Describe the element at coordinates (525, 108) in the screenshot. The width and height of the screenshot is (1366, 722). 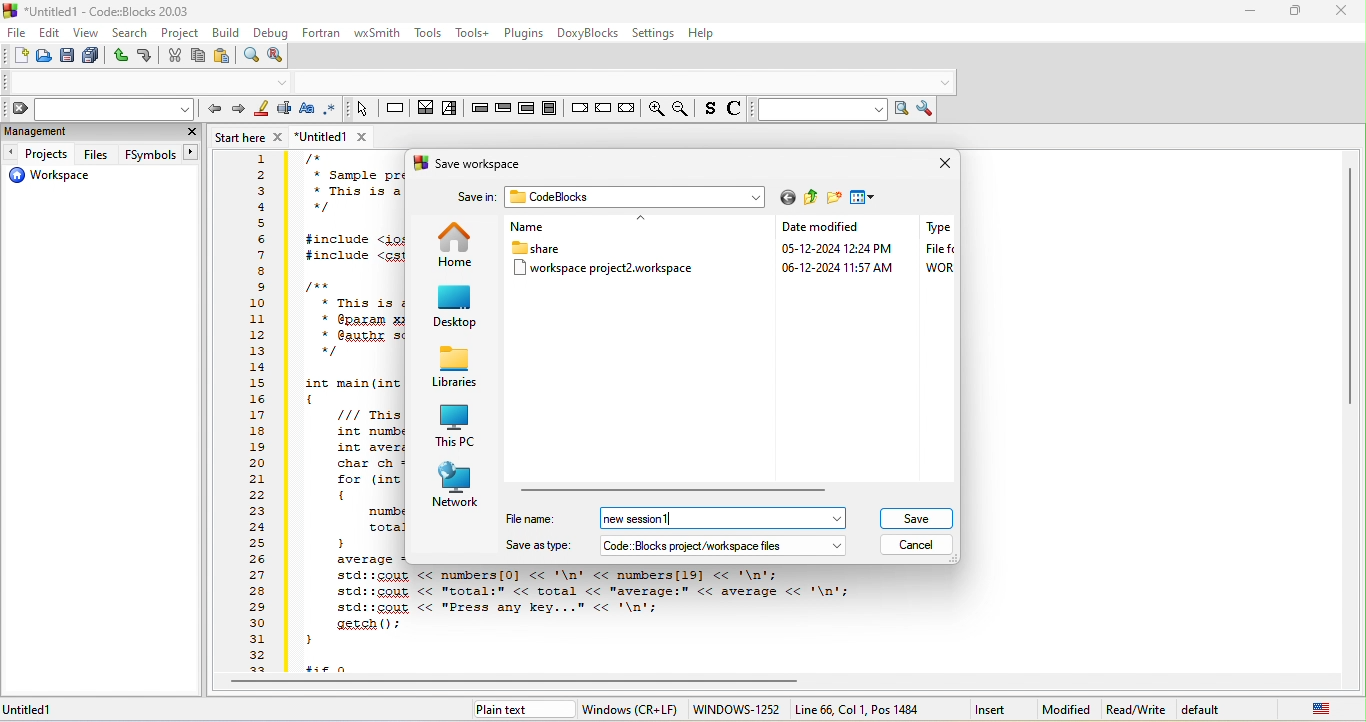
I see `counting loop` at that location.